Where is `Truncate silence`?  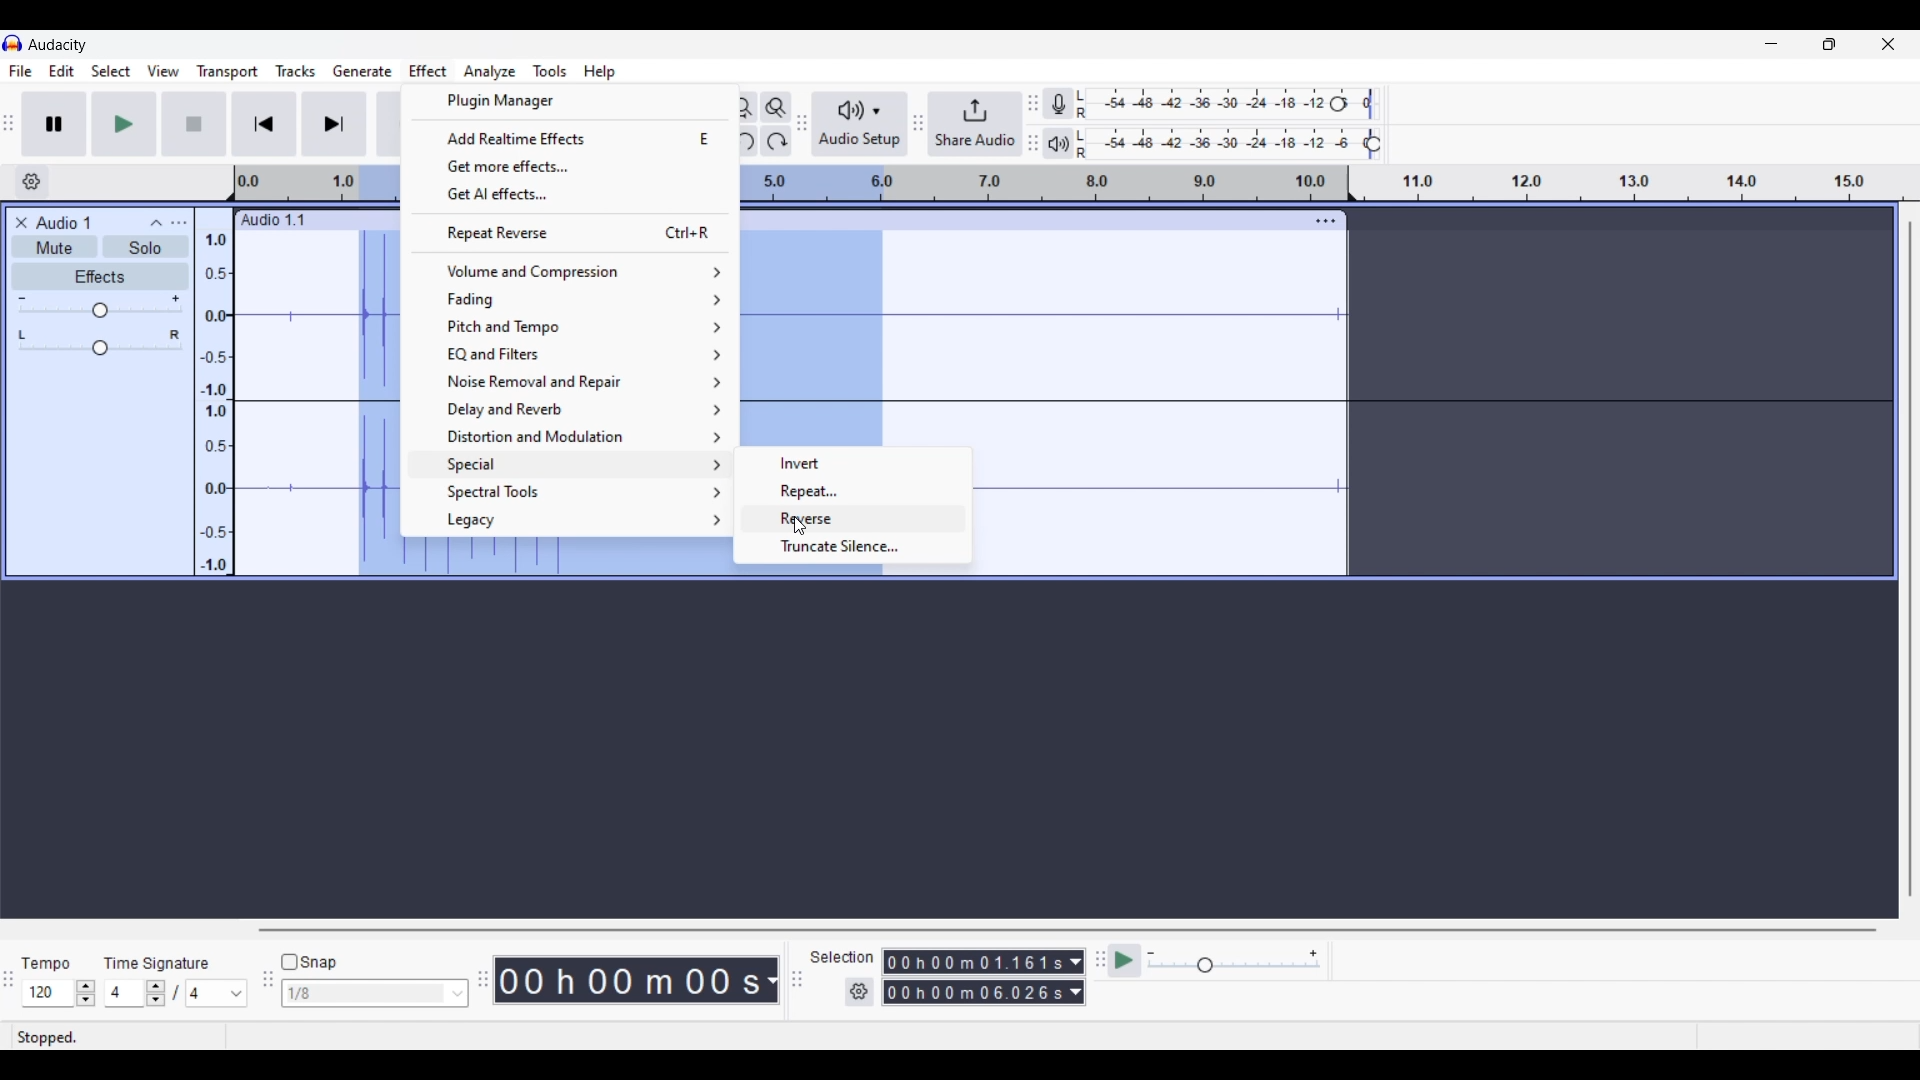
Truncate silence is located at coordinates (853, 546).